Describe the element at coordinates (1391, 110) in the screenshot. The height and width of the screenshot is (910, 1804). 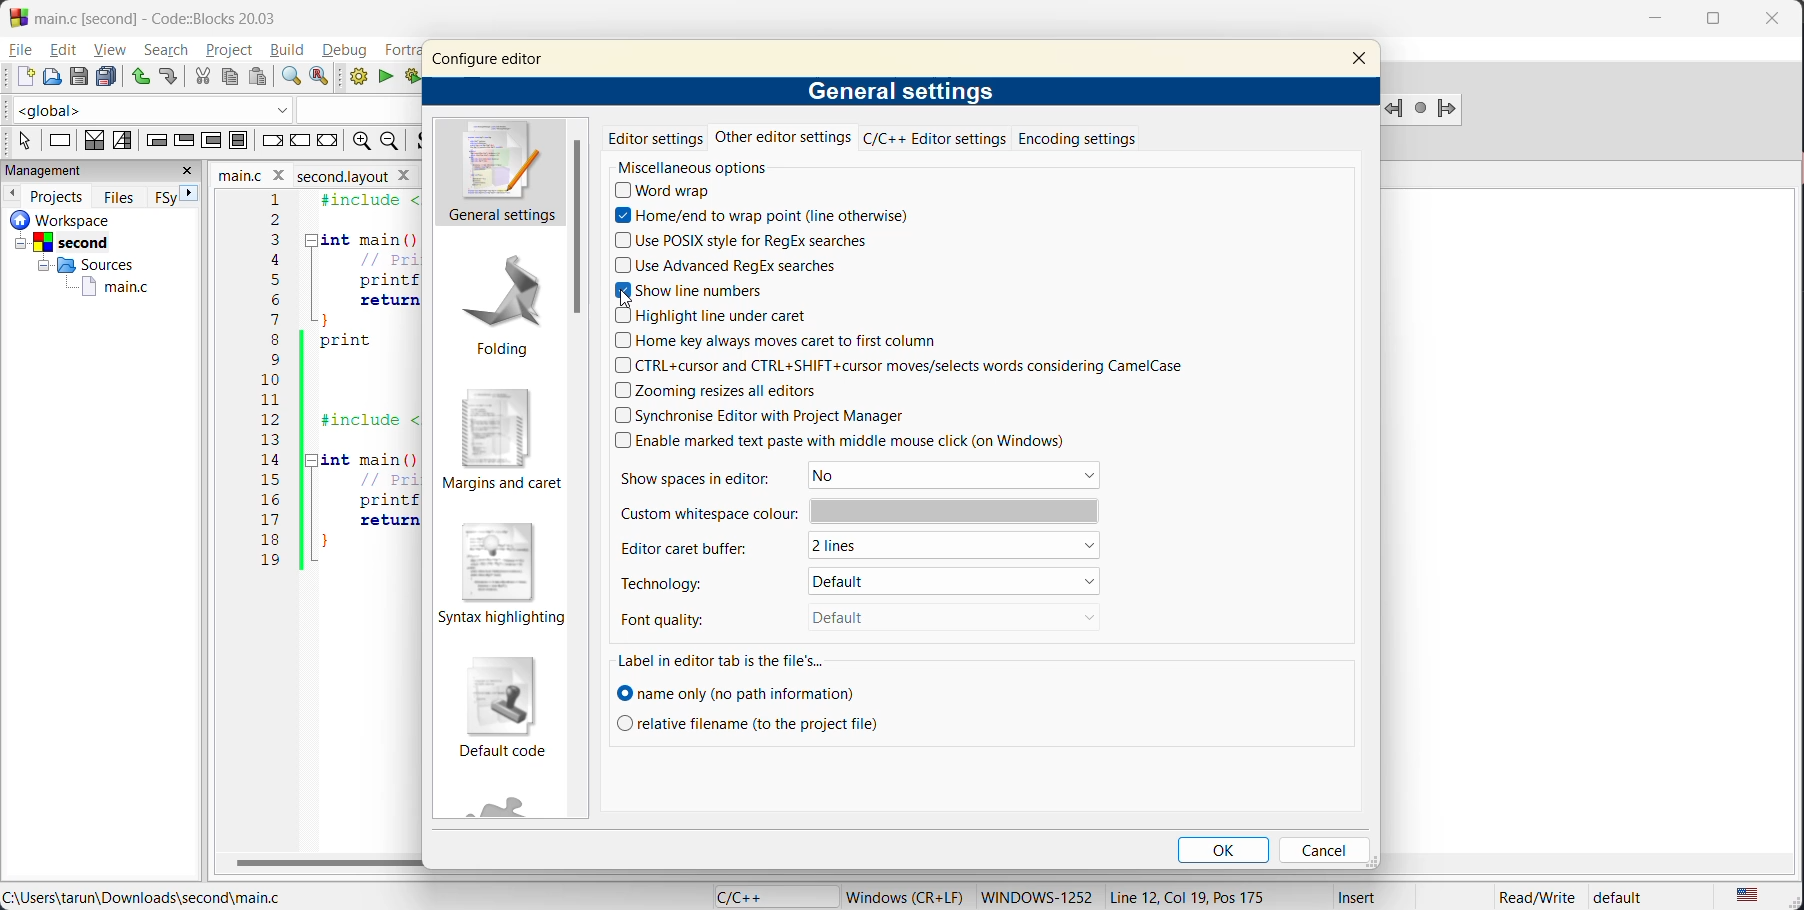
I see `Jump back` at that location.